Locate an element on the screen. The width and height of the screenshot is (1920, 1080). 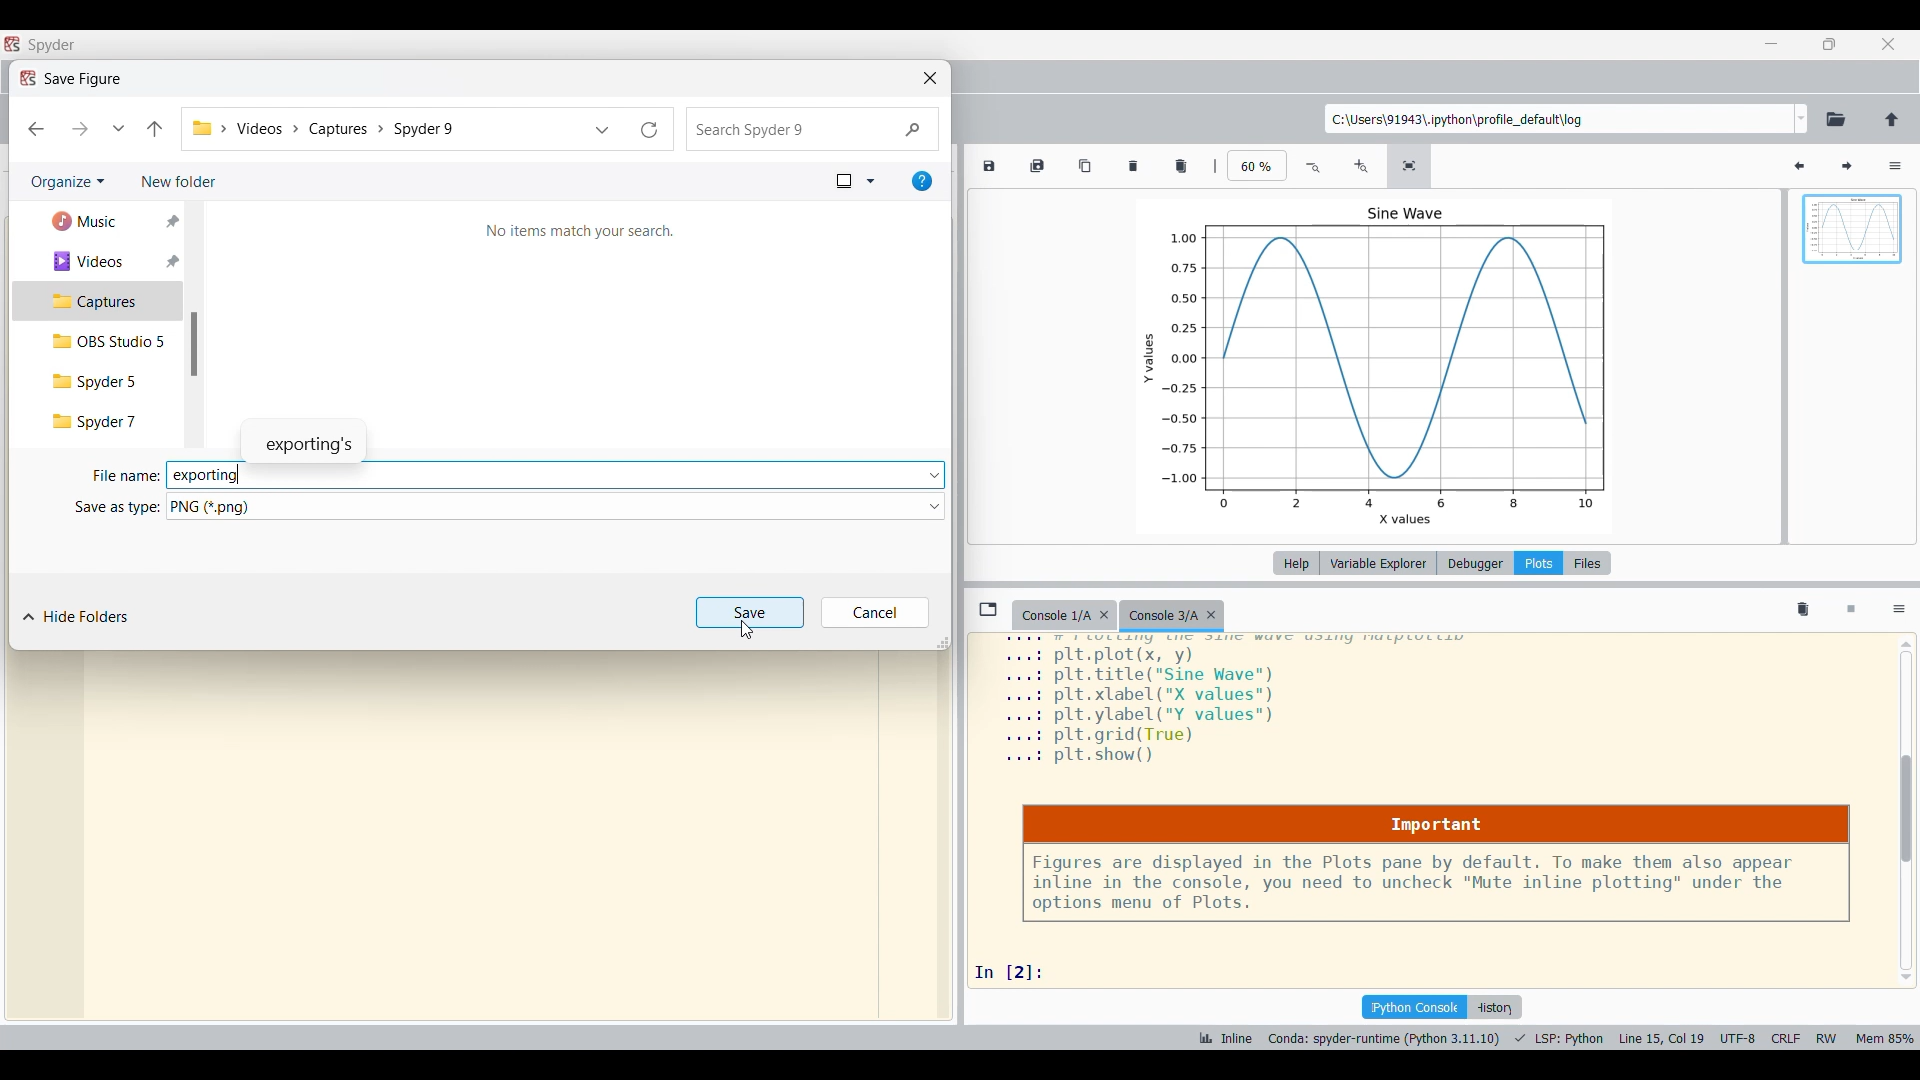
Save is located at coordinates (751, 612).